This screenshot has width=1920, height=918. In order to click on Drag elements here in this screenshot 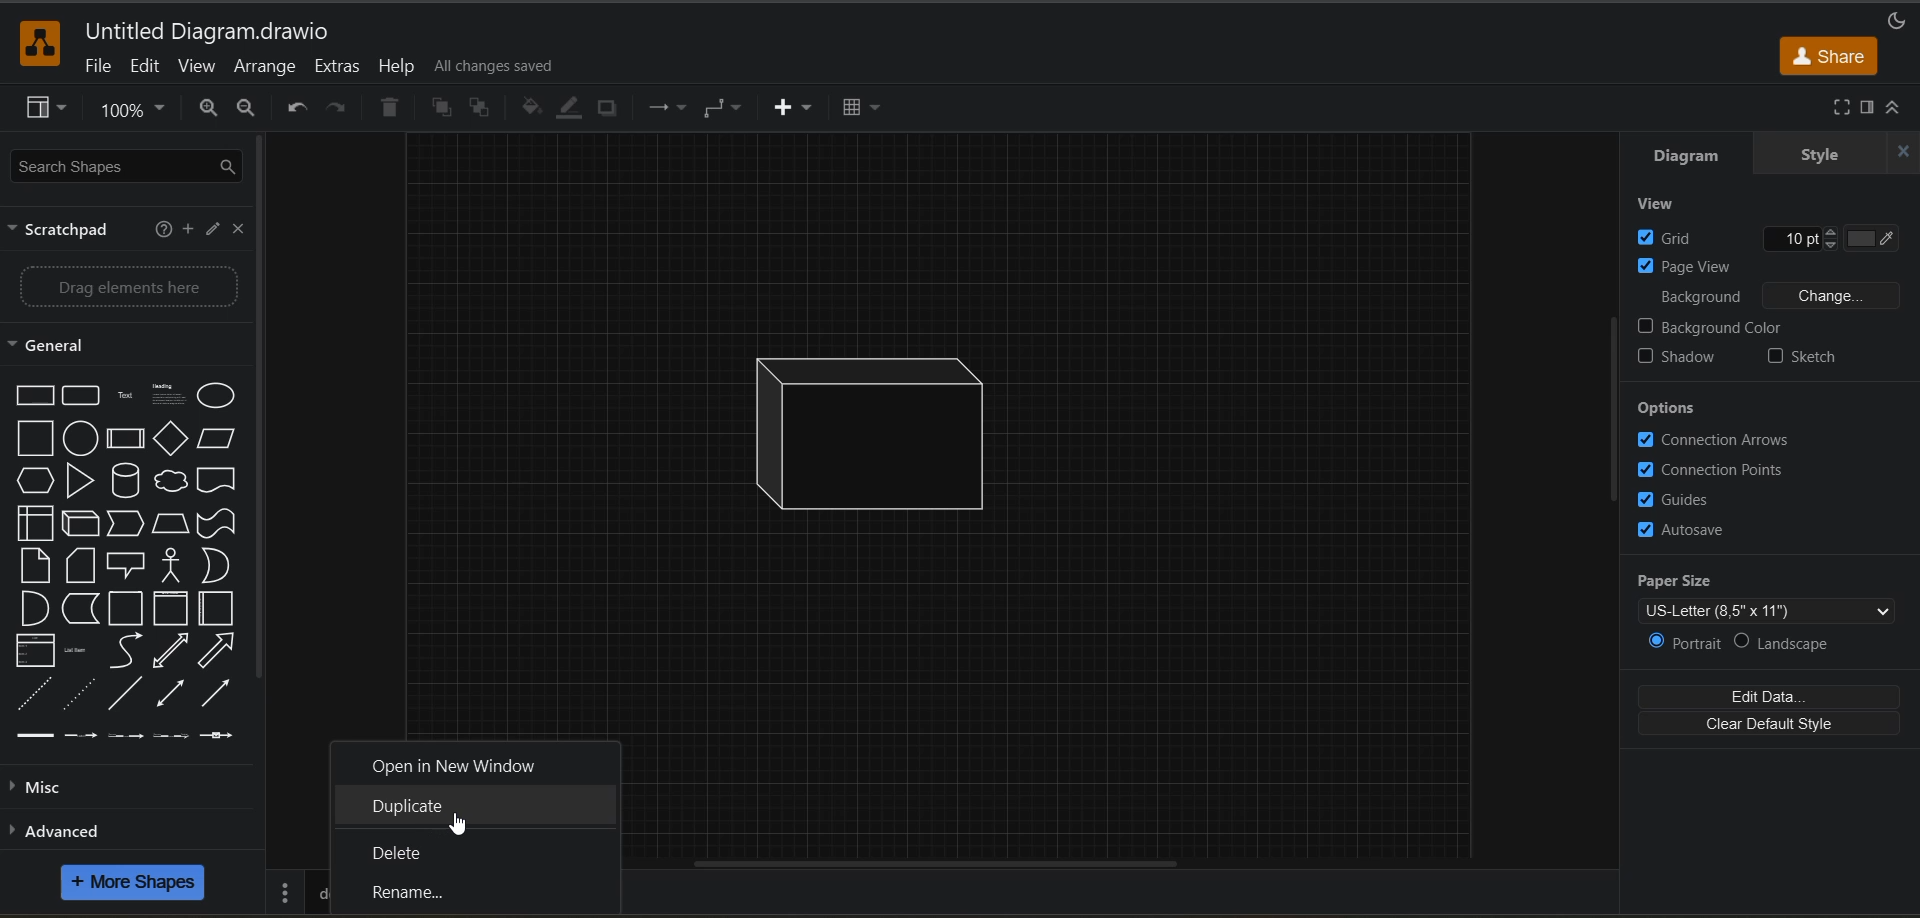, I will do `click(130, 289)`.